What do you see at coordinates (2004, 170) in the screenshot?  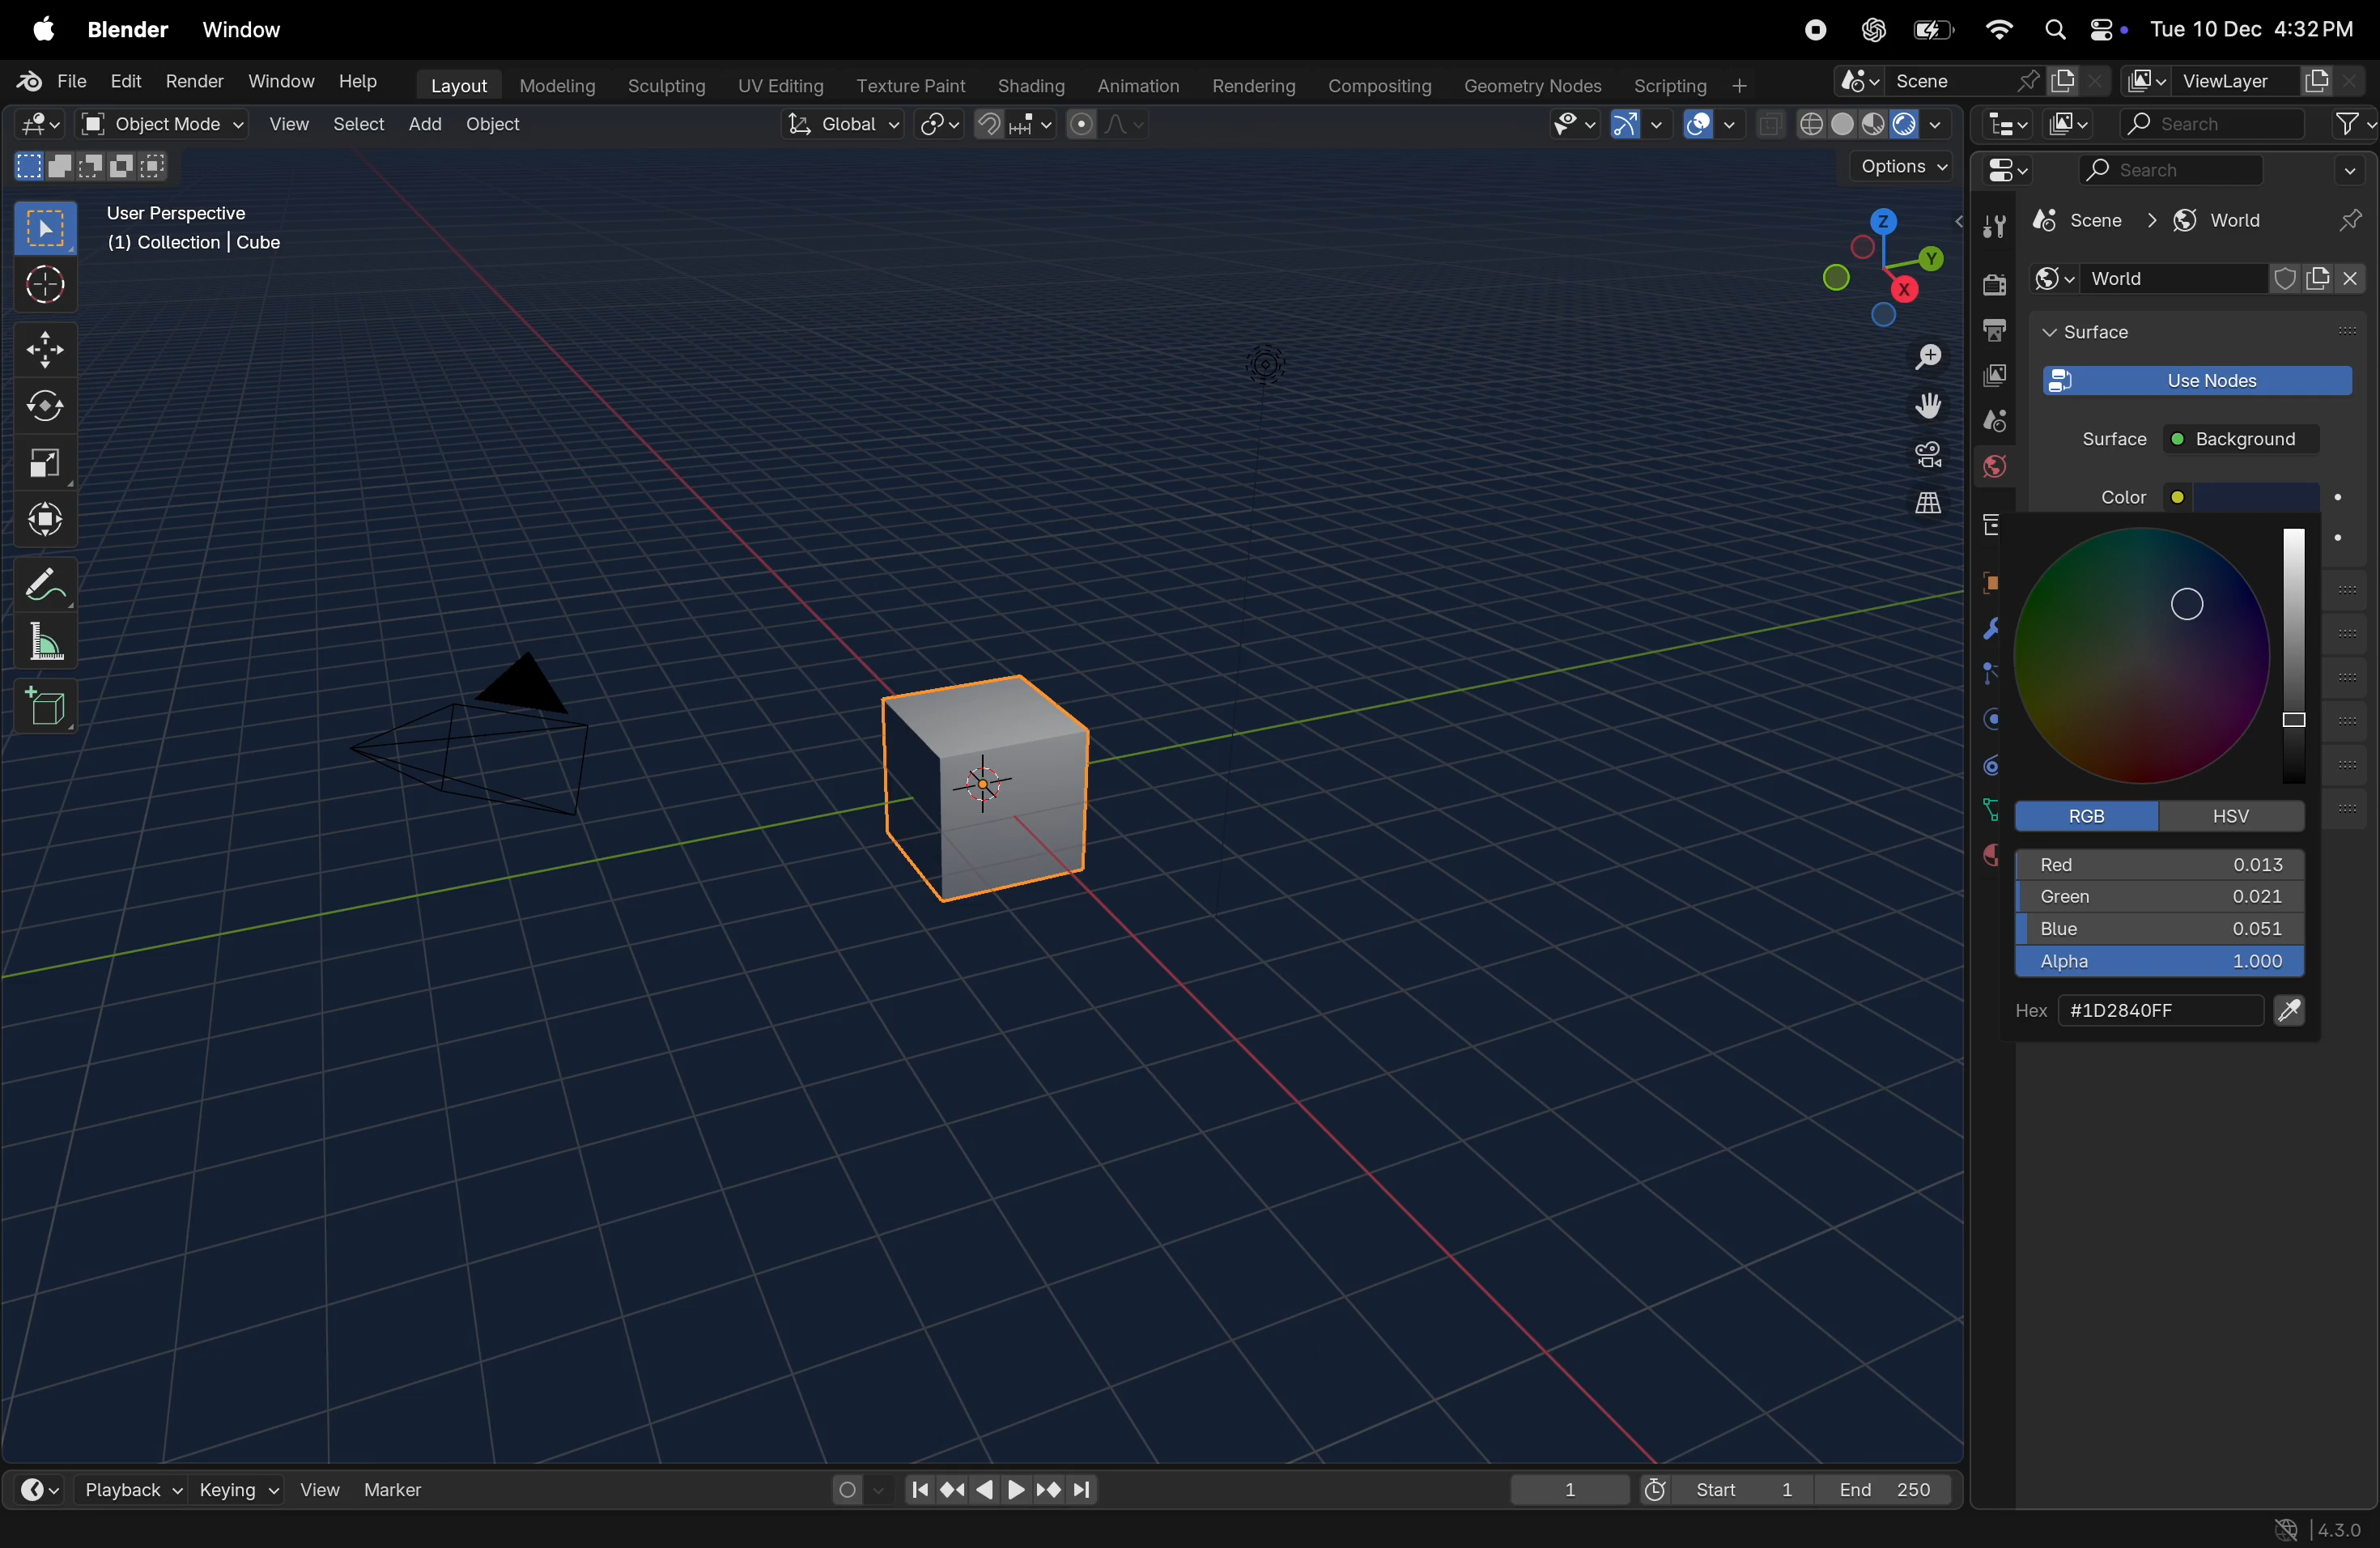 I see `Editor mode` at bounding box center [2004, 170].